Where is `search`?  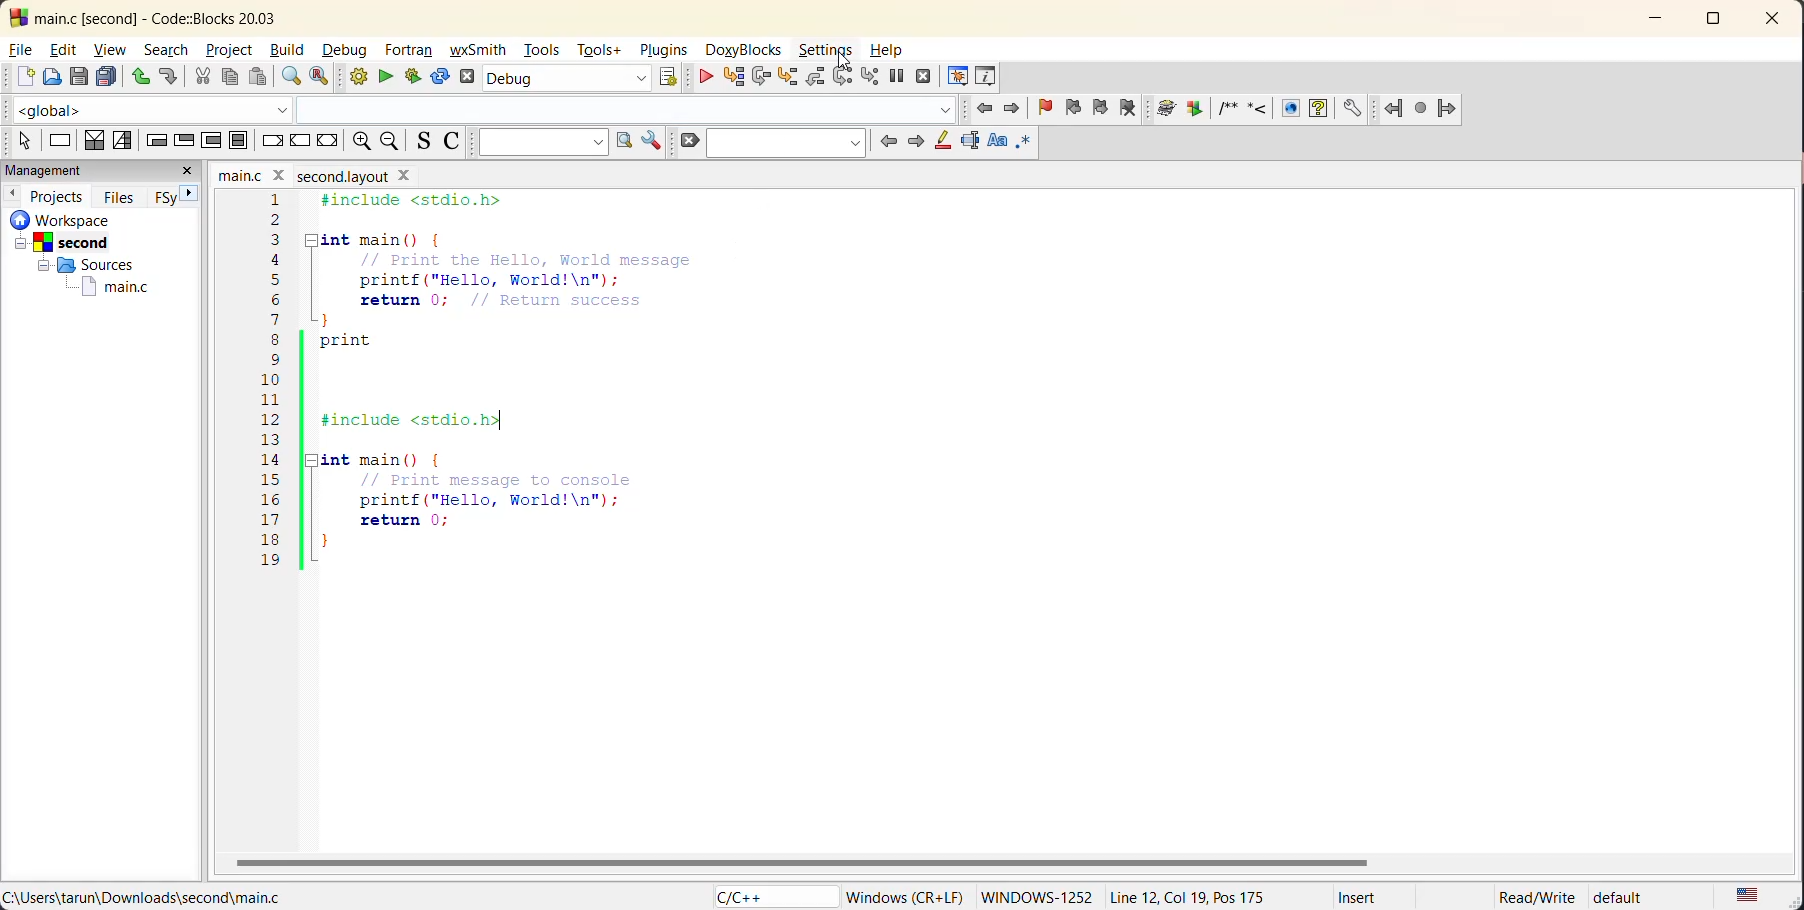 search is located at coordinates (169, 49).